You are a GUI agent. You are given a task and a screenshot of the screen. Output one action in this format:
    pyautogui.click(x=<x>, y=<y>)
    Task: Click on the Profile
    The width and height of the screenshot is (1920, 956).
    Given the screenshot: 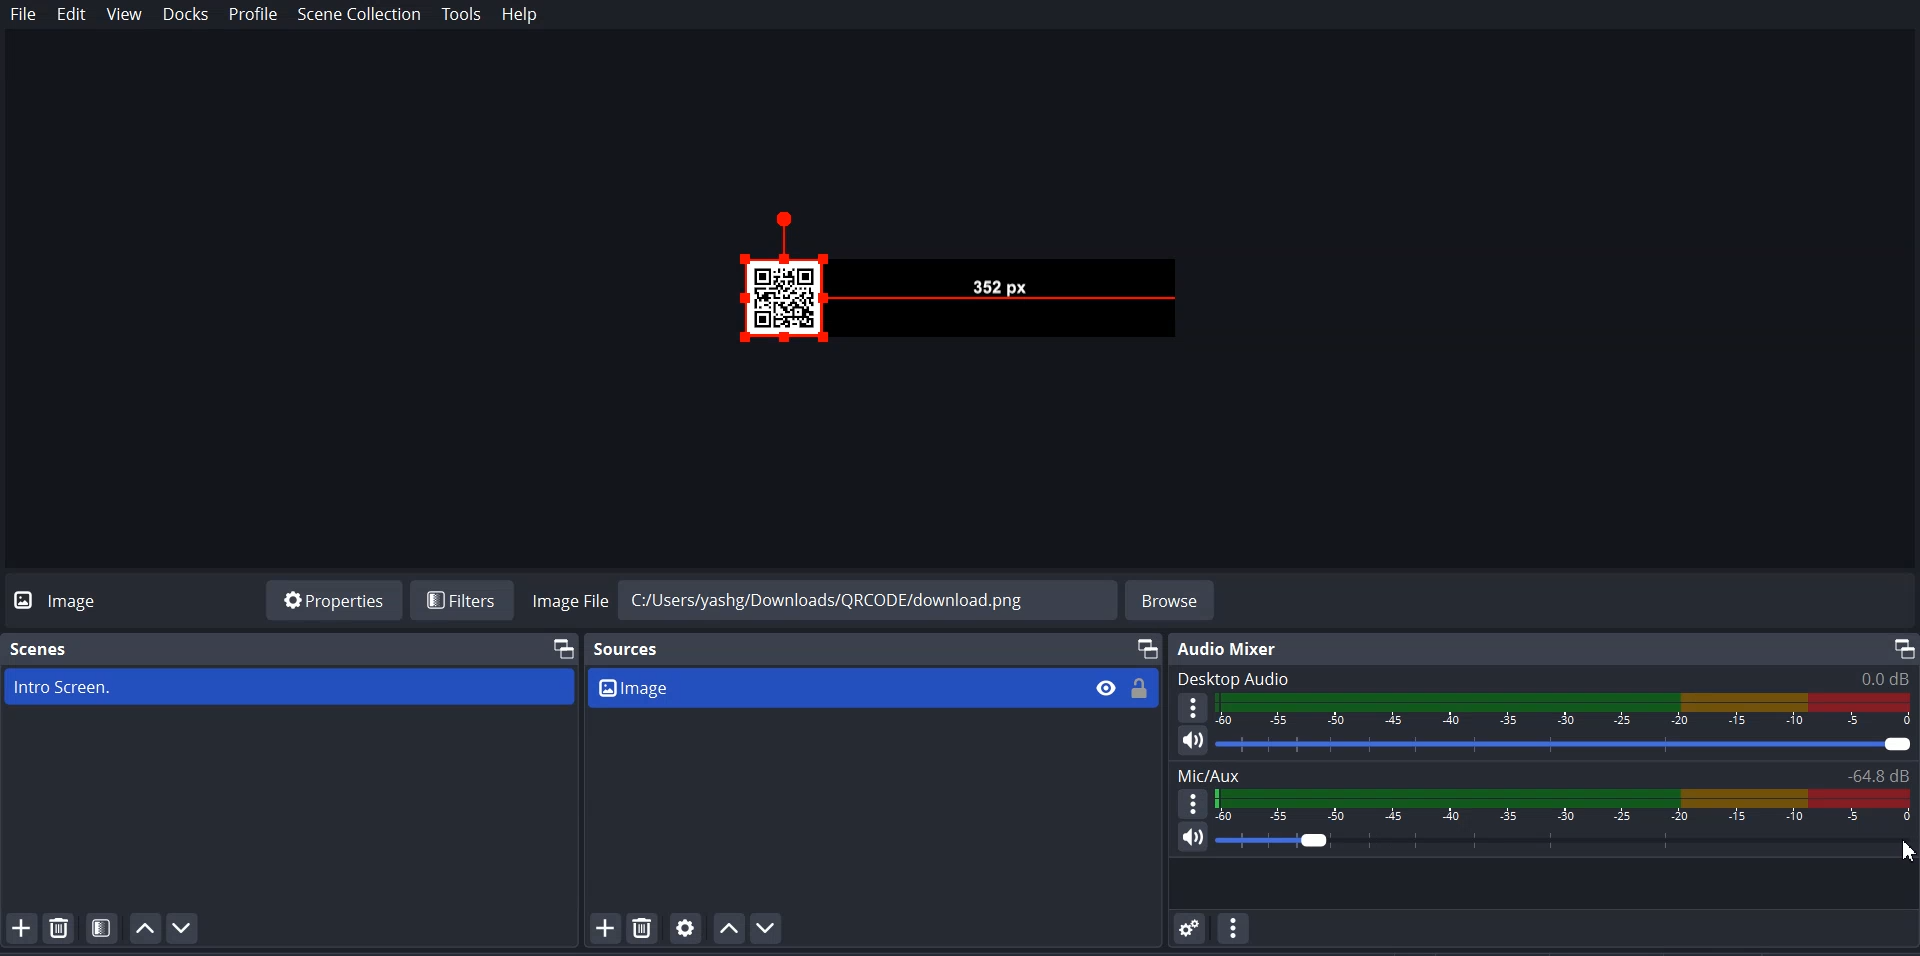 What is the action you would take?
    pyautogui.click(x=253, y=15)
    